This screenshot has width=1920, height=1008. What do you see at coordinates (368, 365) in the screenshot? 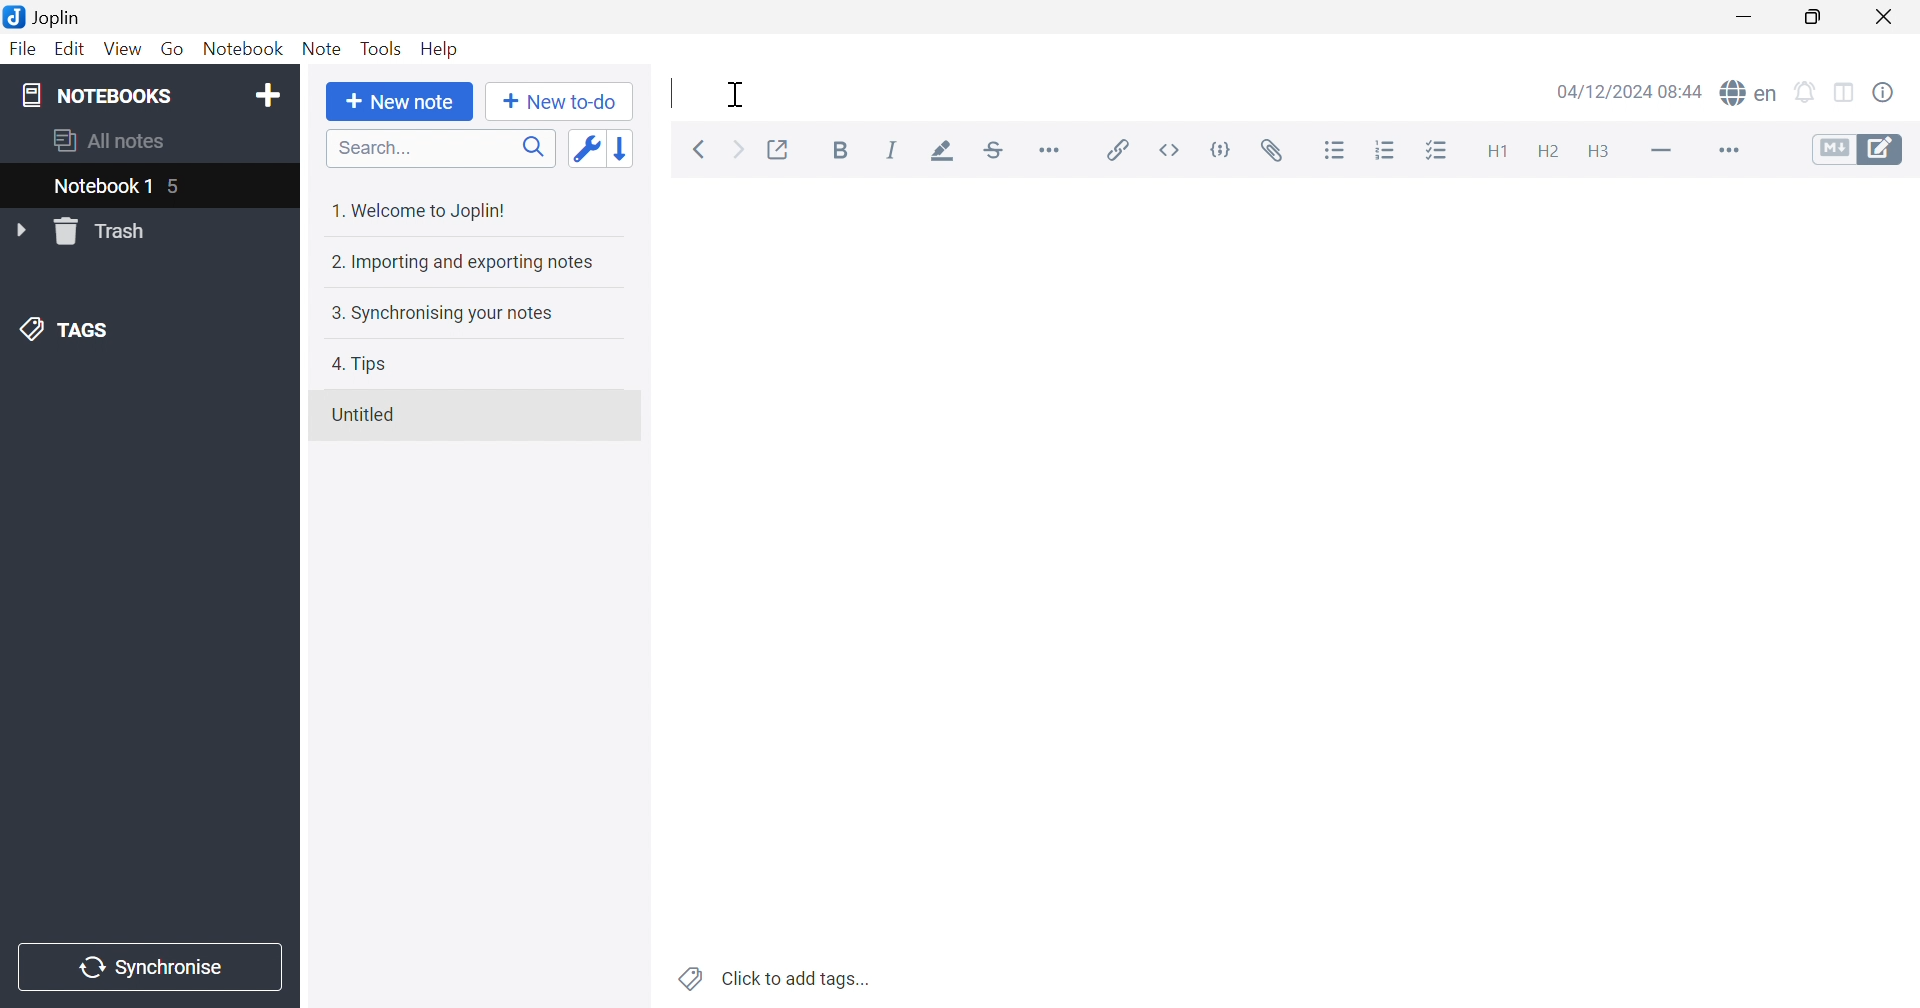
I see `4. Tips` at bounding box center [368, 365].